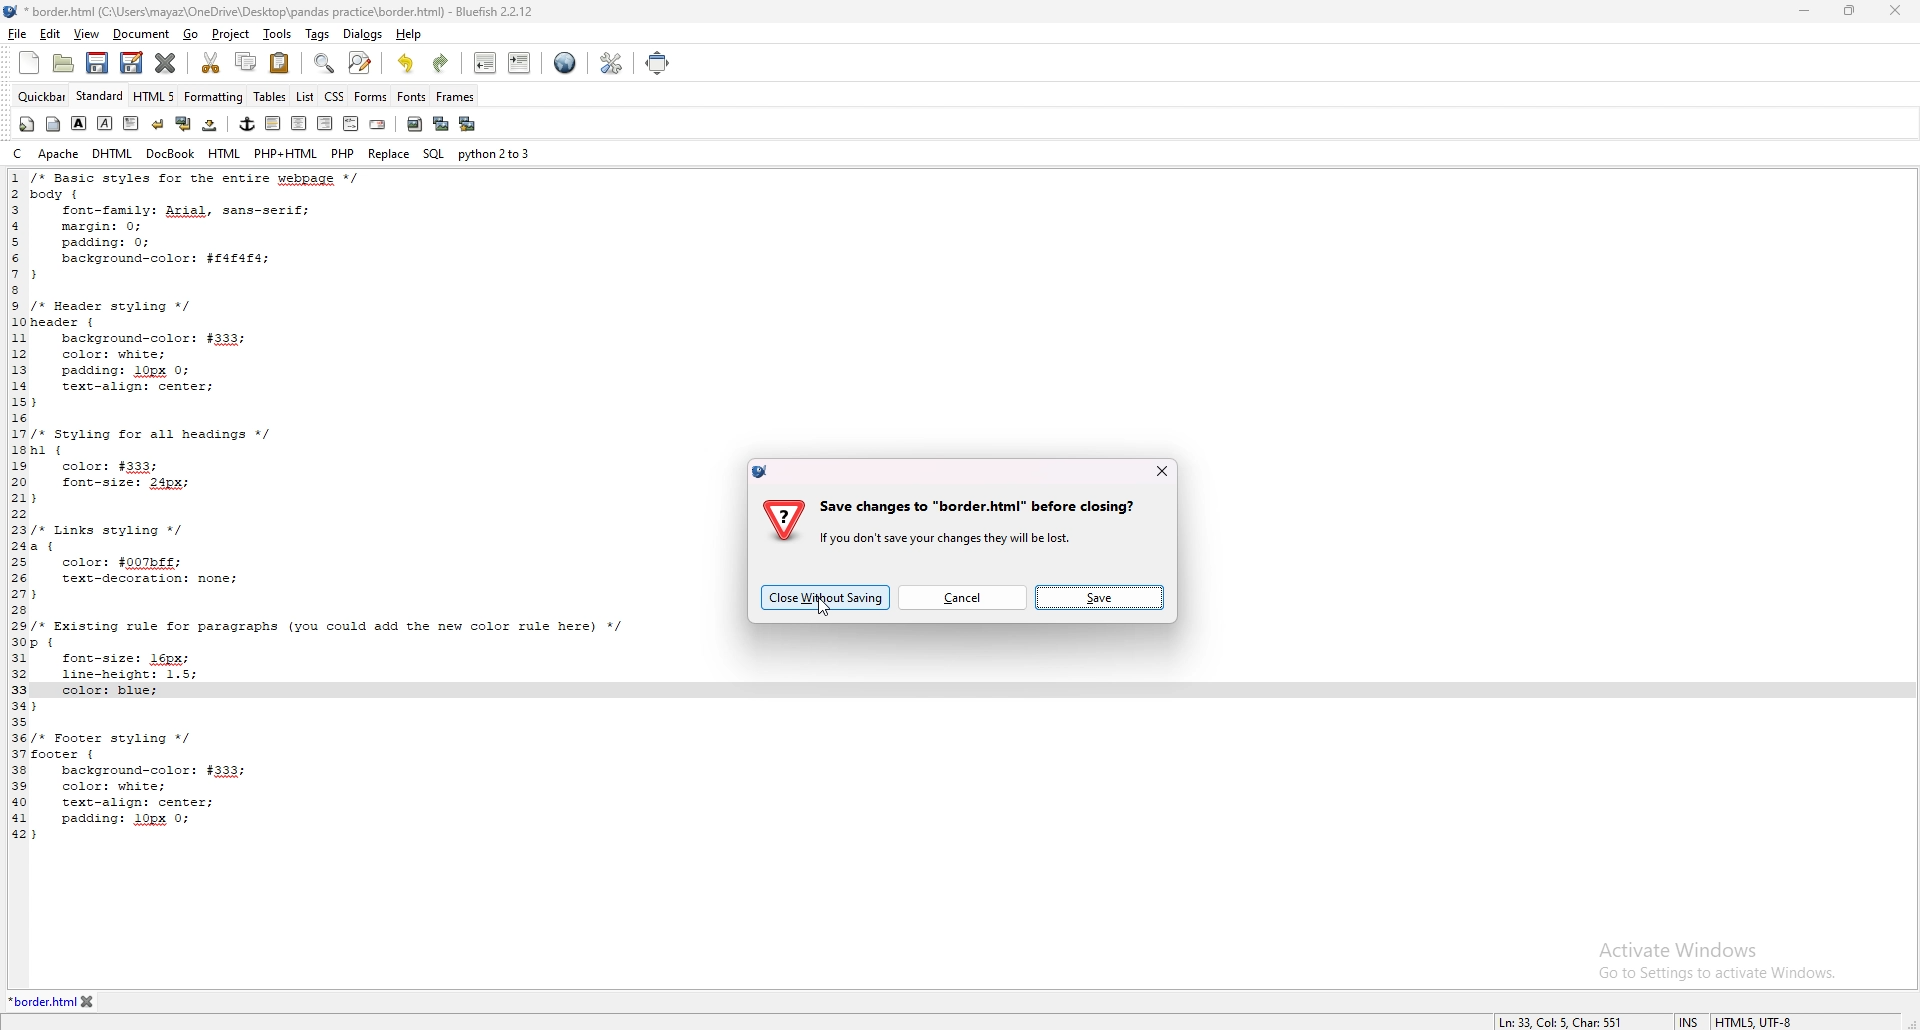  Describe the element at coordinates (277, 34) in the screenshot. I see `tools` at that location.